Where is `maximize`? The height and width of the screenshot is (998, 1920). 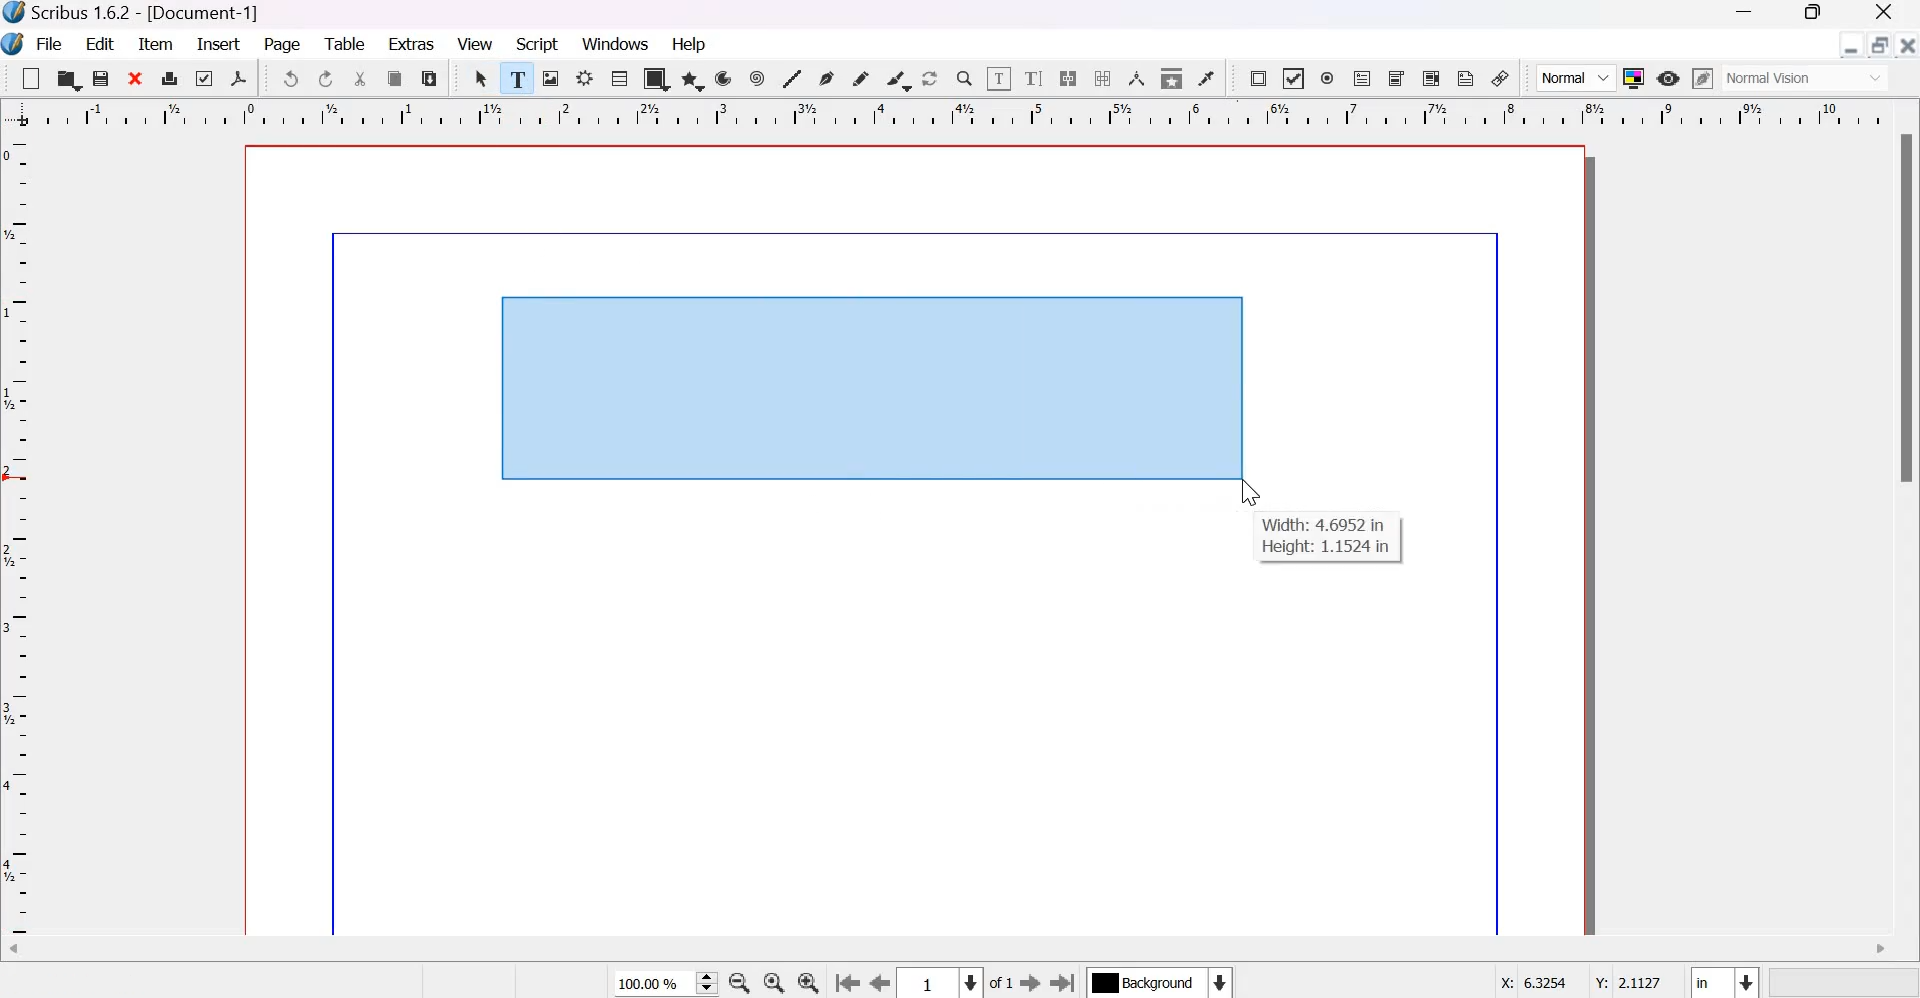
maximize is located at coordinates (1879, 44).